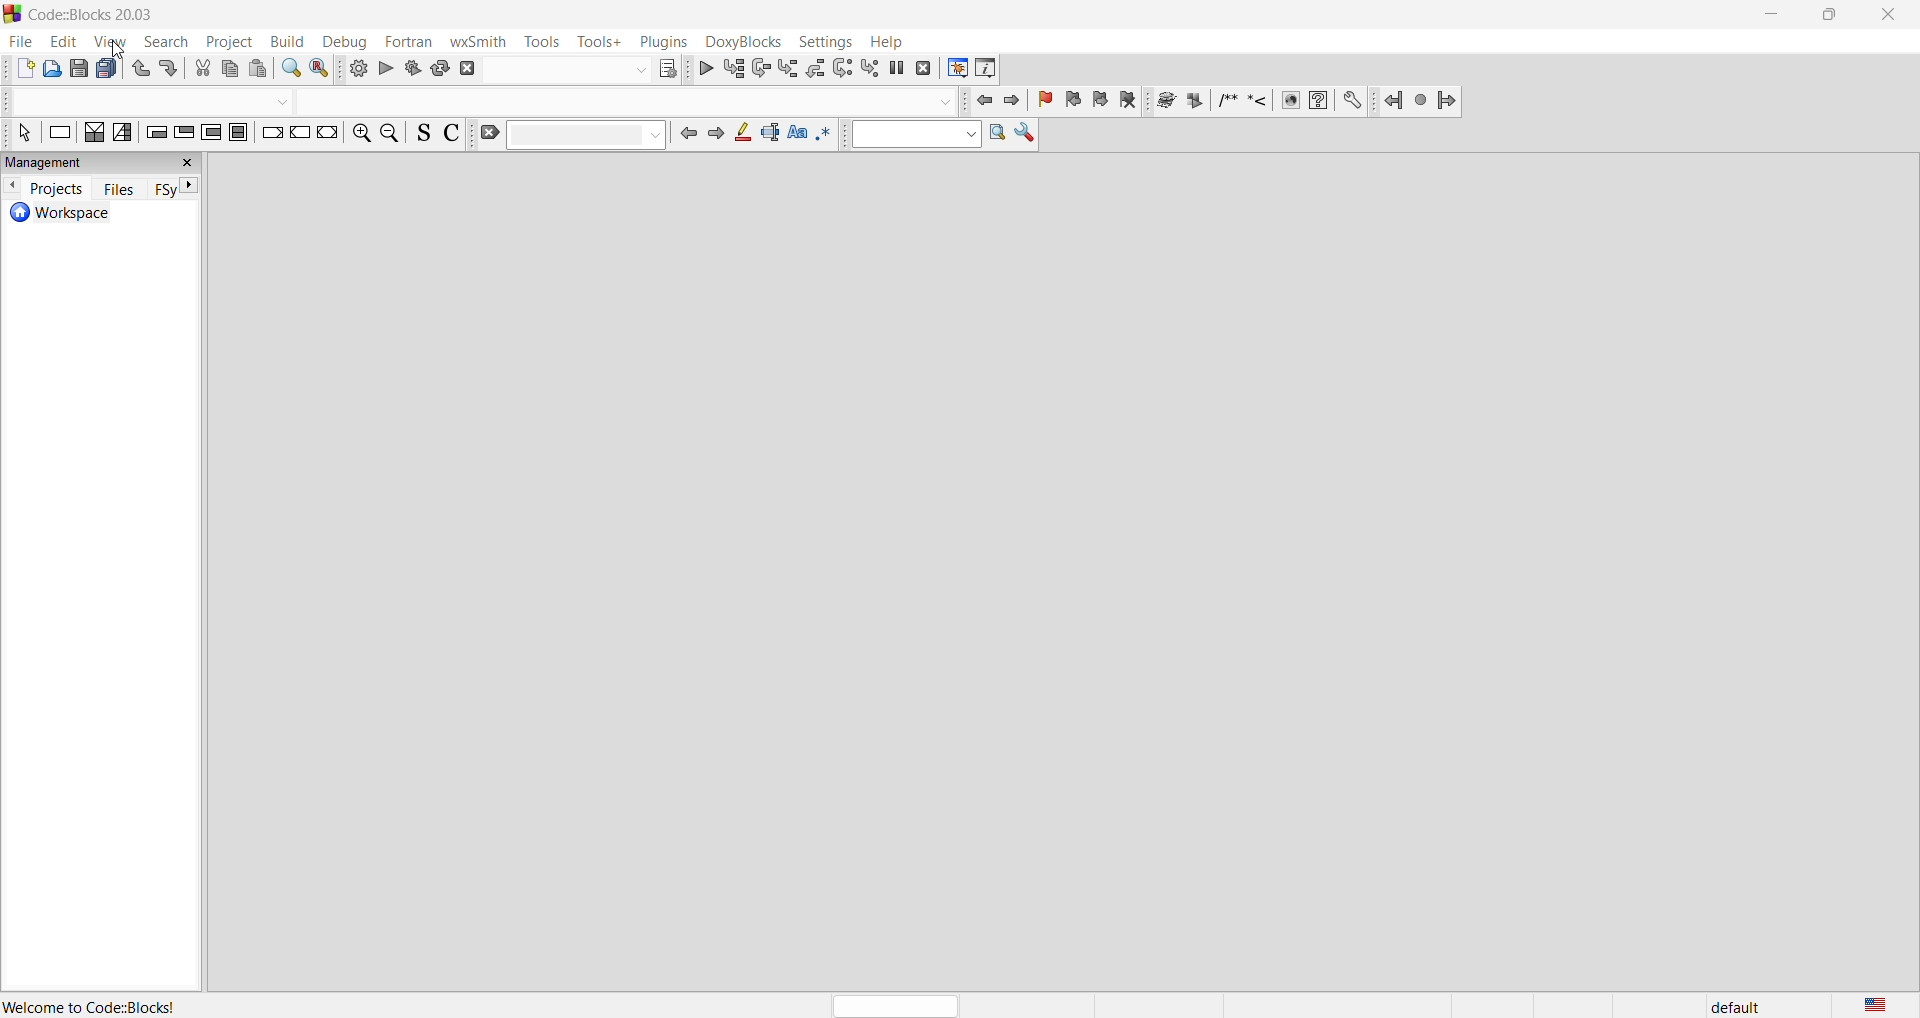 This screenshot has height=1018, width=1920. What do you see at coordinates (924, 70) in the screenshot?
I see `stop debugger` at bounding box center [924, 70].